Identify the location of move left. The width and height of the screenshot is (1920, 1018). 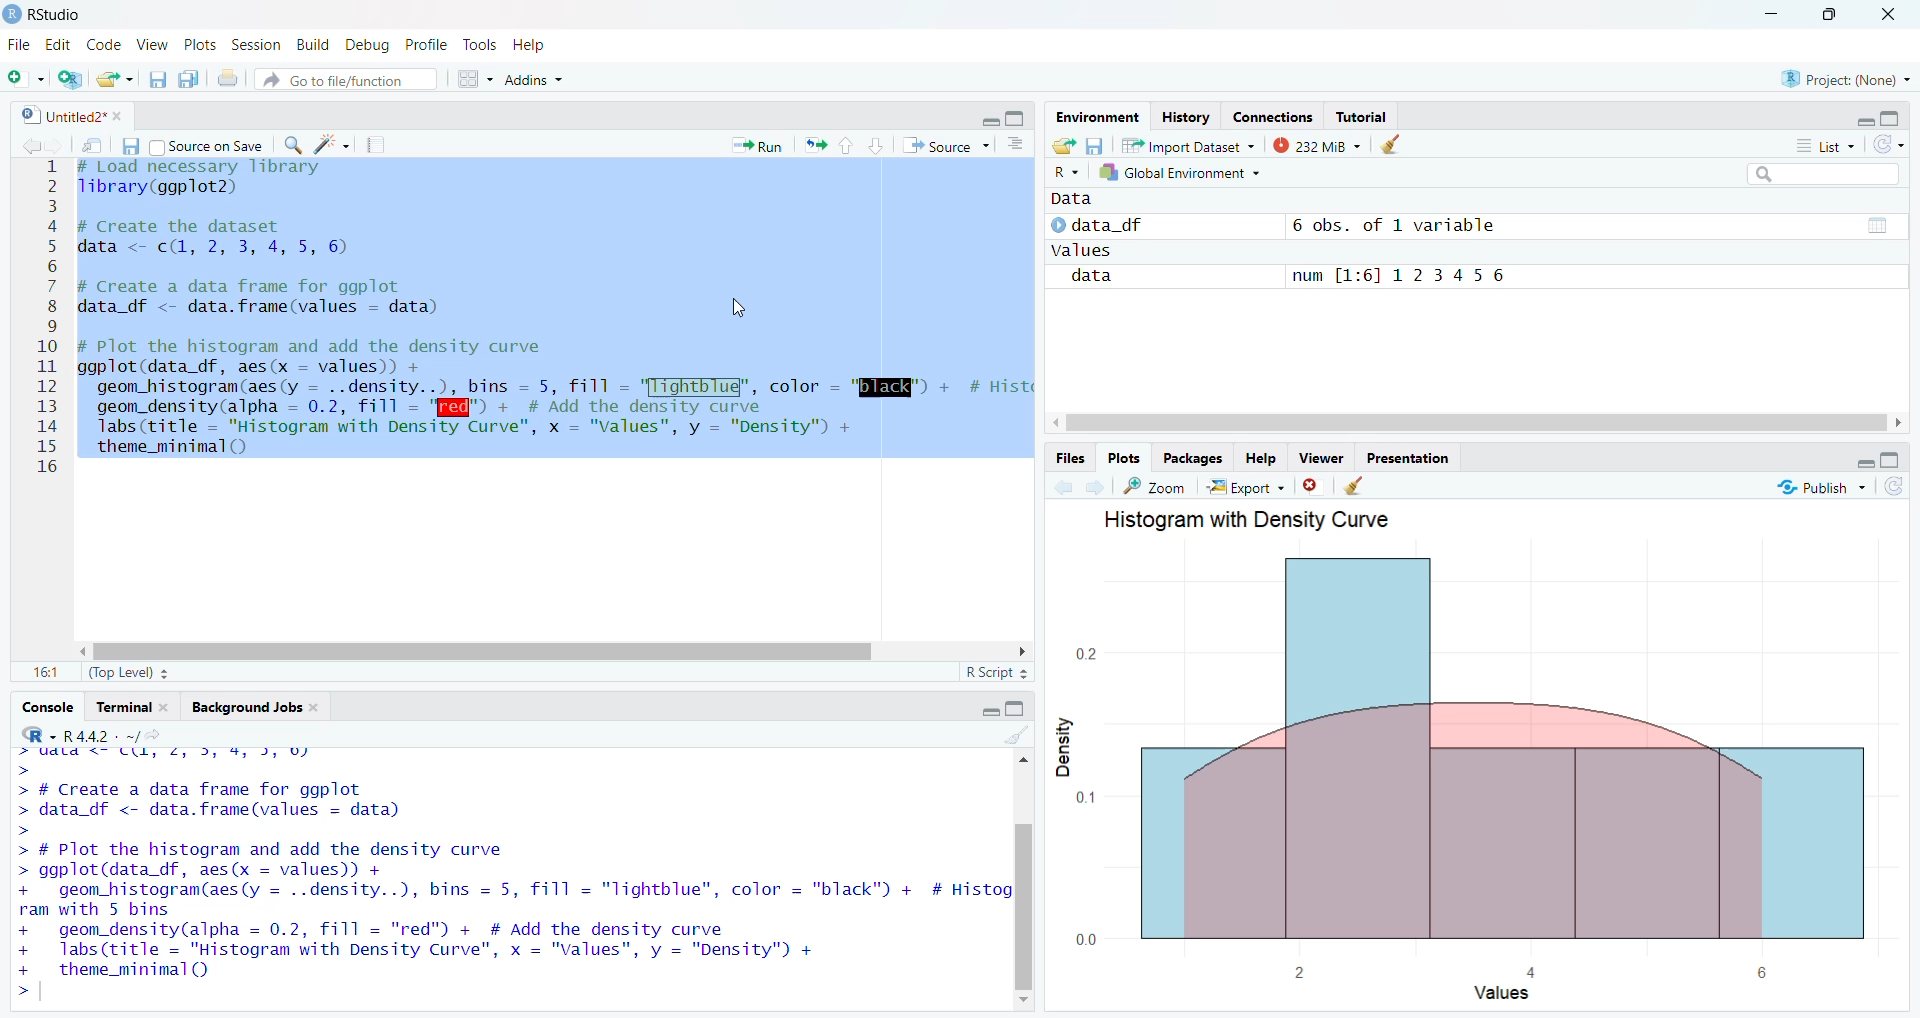
(1898, 422).